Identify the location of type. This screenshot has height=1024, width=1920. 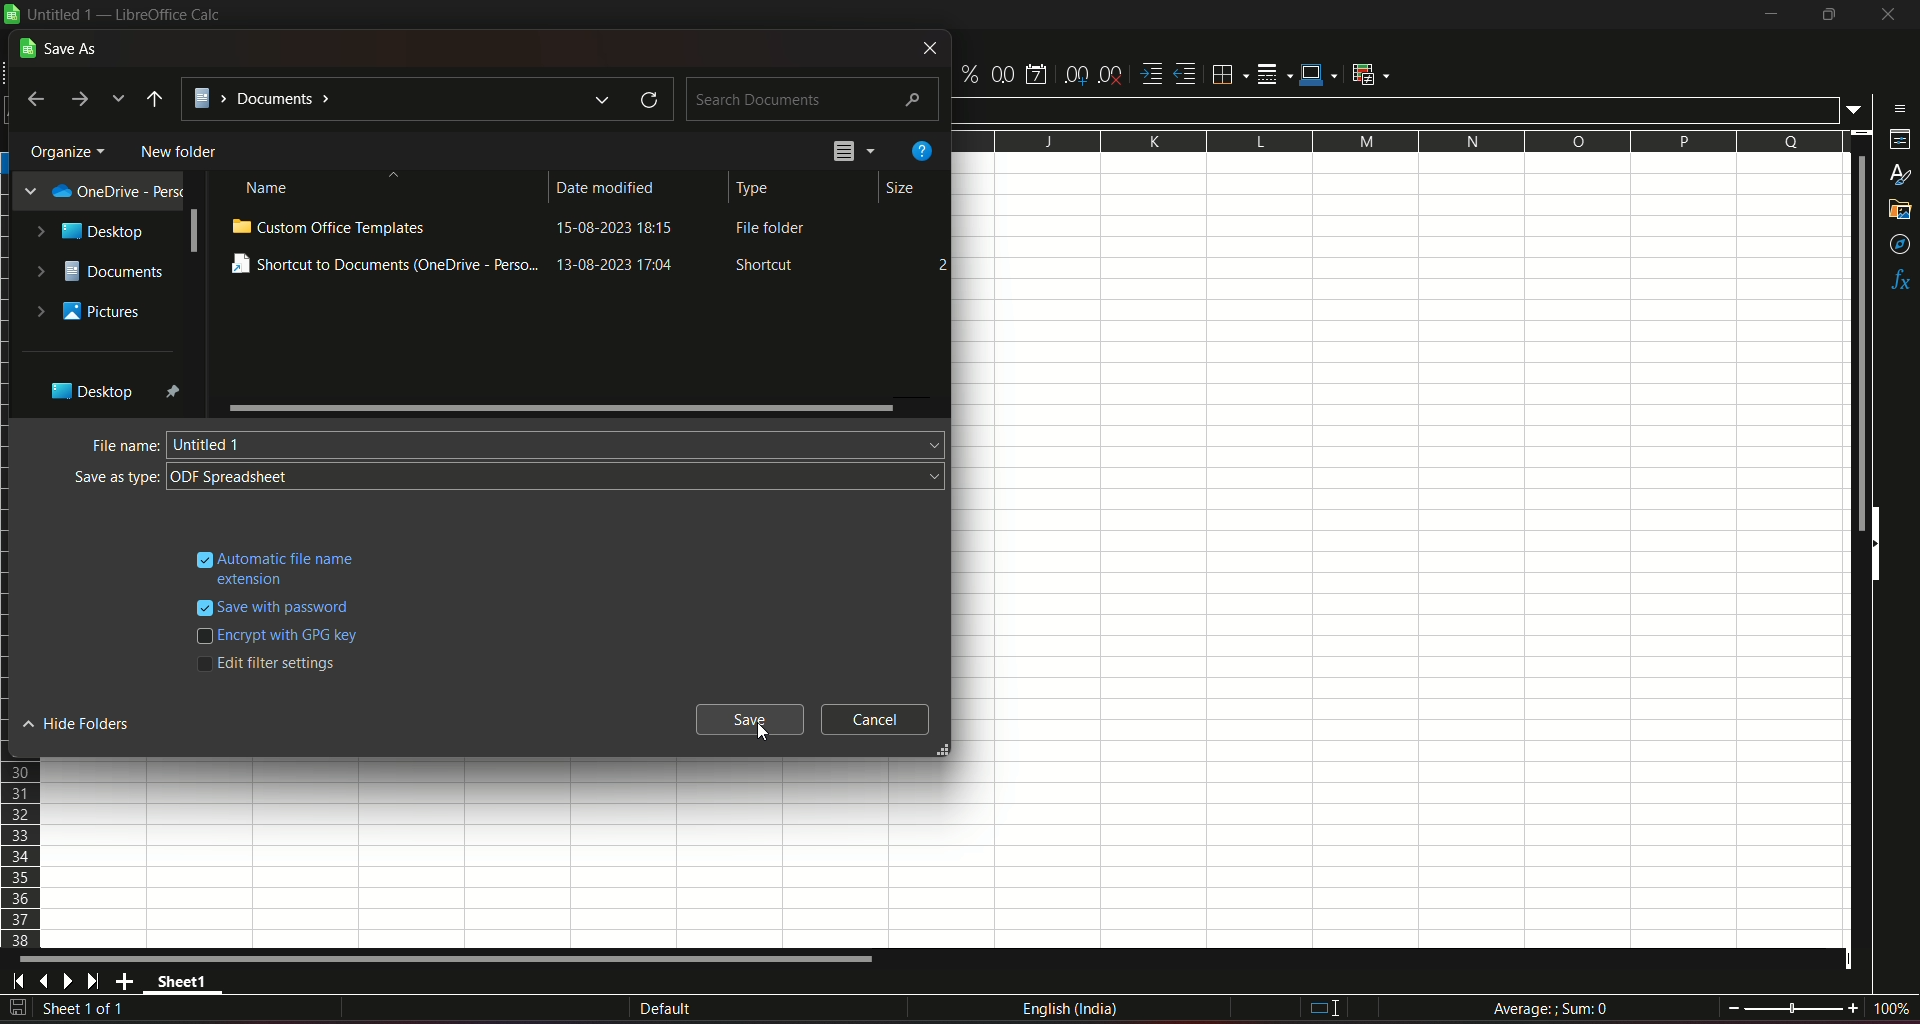
(756, 188).